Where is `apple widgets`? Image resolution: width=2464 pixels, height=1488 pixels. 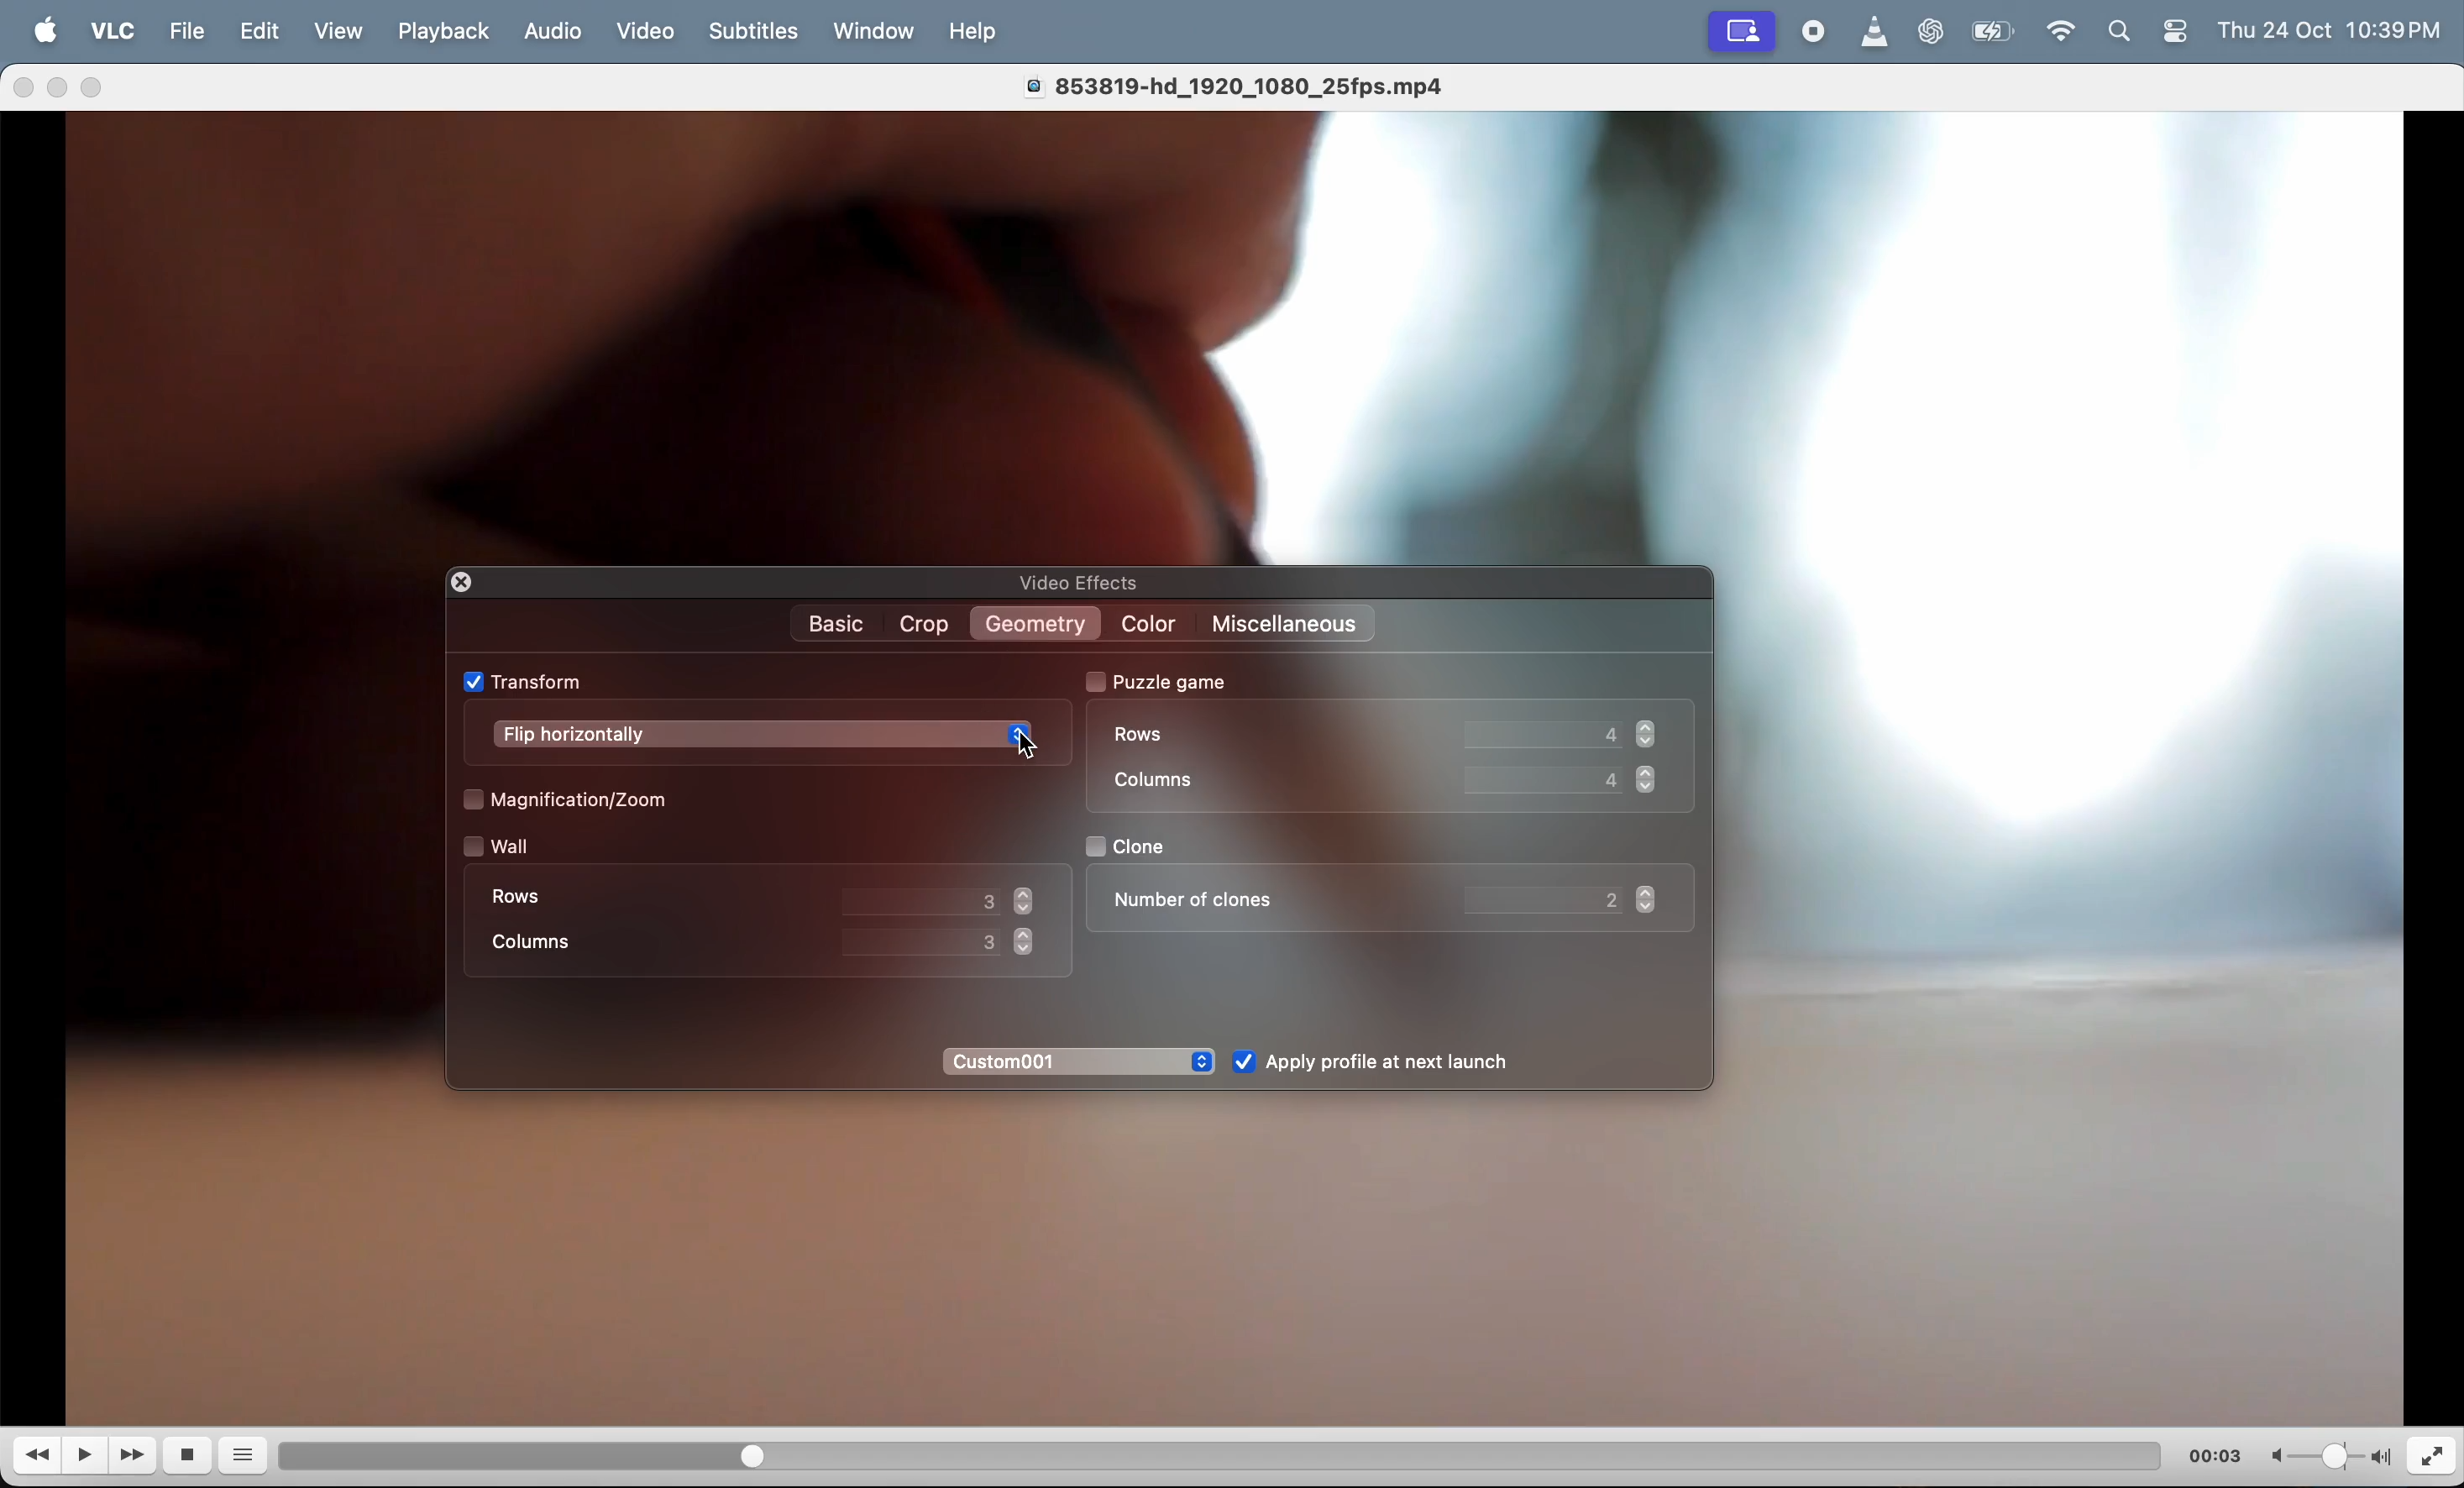
apple widgets is located at coordinates (2150, 32).